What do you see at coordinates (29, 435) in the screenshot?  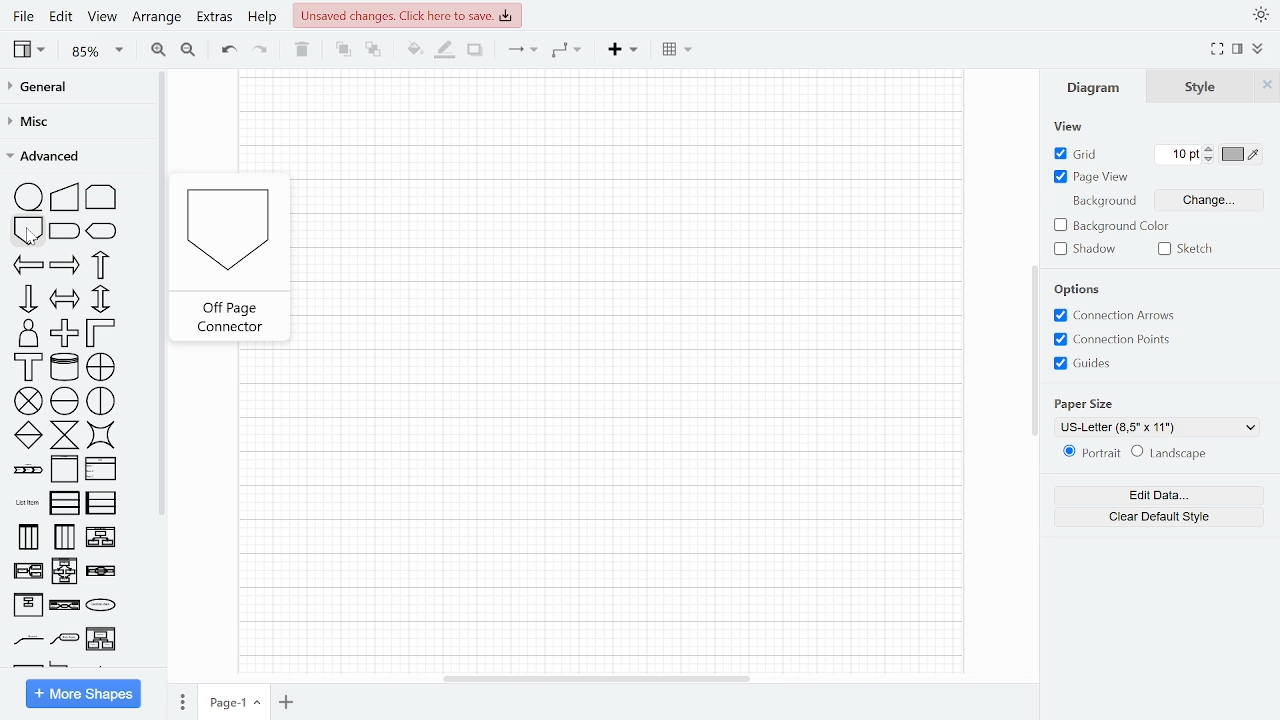 I see `sort ` at bounding box center [29, 435].